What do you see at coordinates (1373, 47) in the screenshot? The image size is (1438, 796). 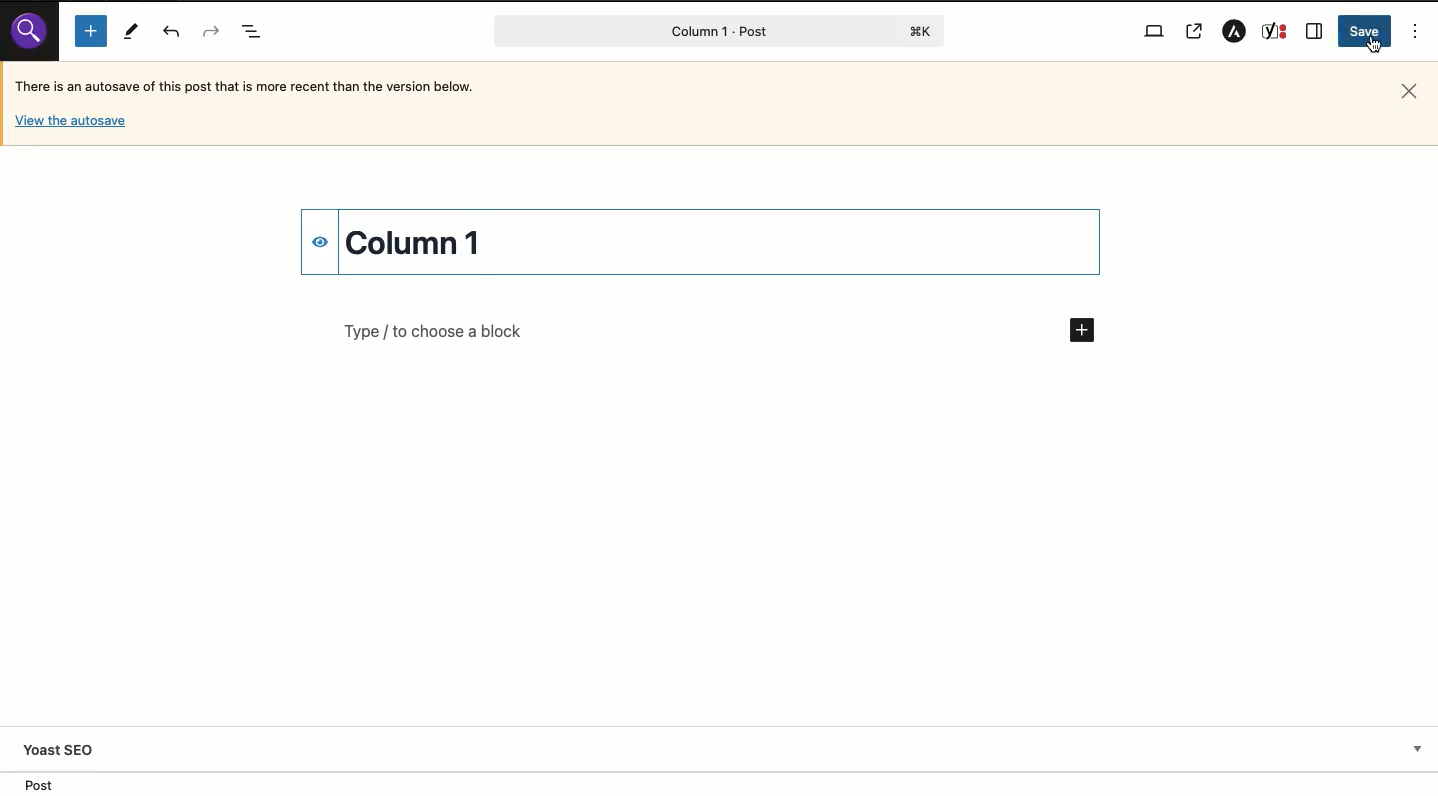 I see `Click` at bounding box center [1373, 47].